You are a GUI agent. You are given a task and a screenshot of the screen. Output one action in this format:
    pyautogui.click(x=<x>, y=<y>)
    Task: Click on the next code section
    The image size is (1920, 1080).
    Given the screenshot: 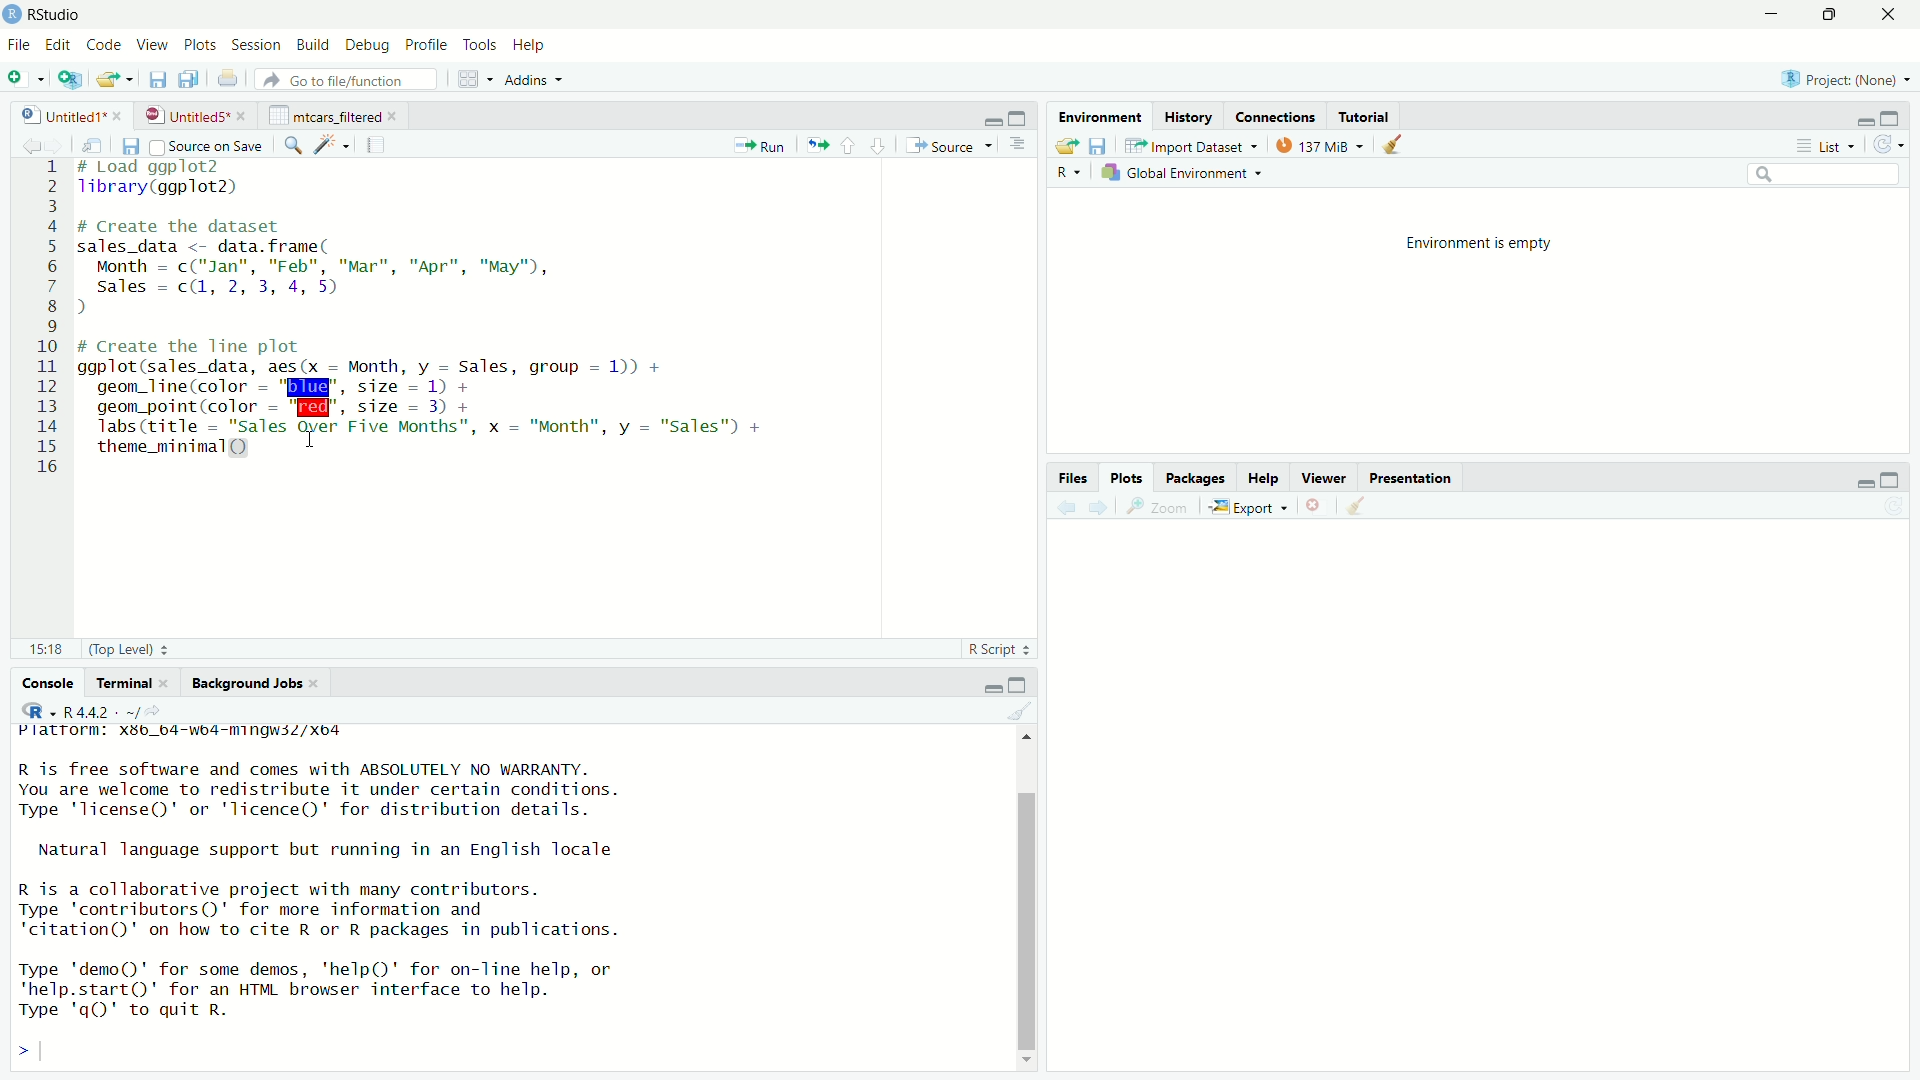 What is the action you would take?
    pyautogui.click(x=879, y=145)
    